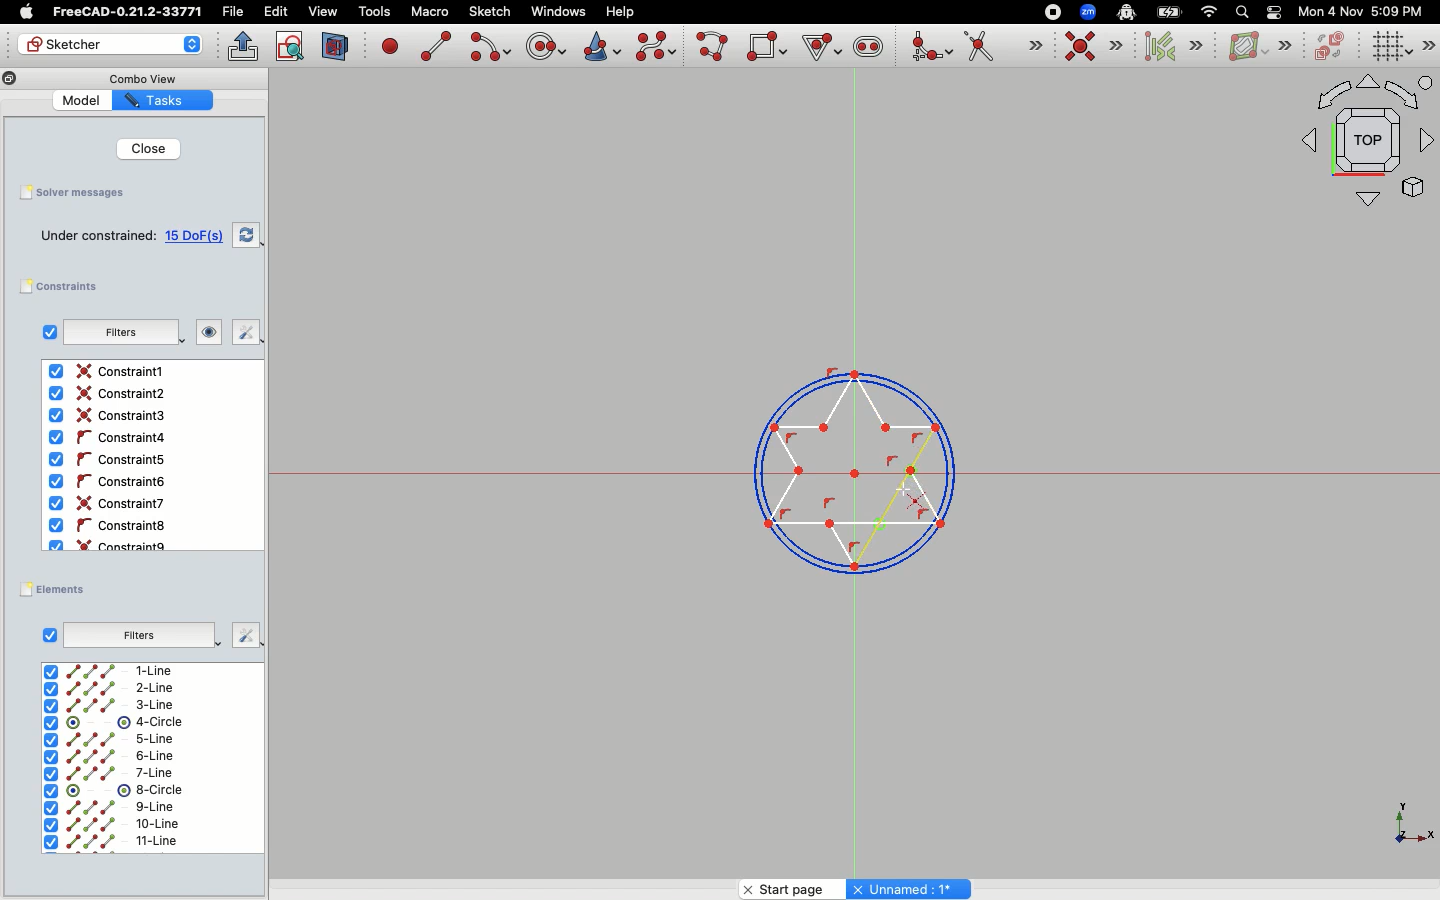 This screenshot has width=1440, height=900. I want to click on view, so click(323, 11).